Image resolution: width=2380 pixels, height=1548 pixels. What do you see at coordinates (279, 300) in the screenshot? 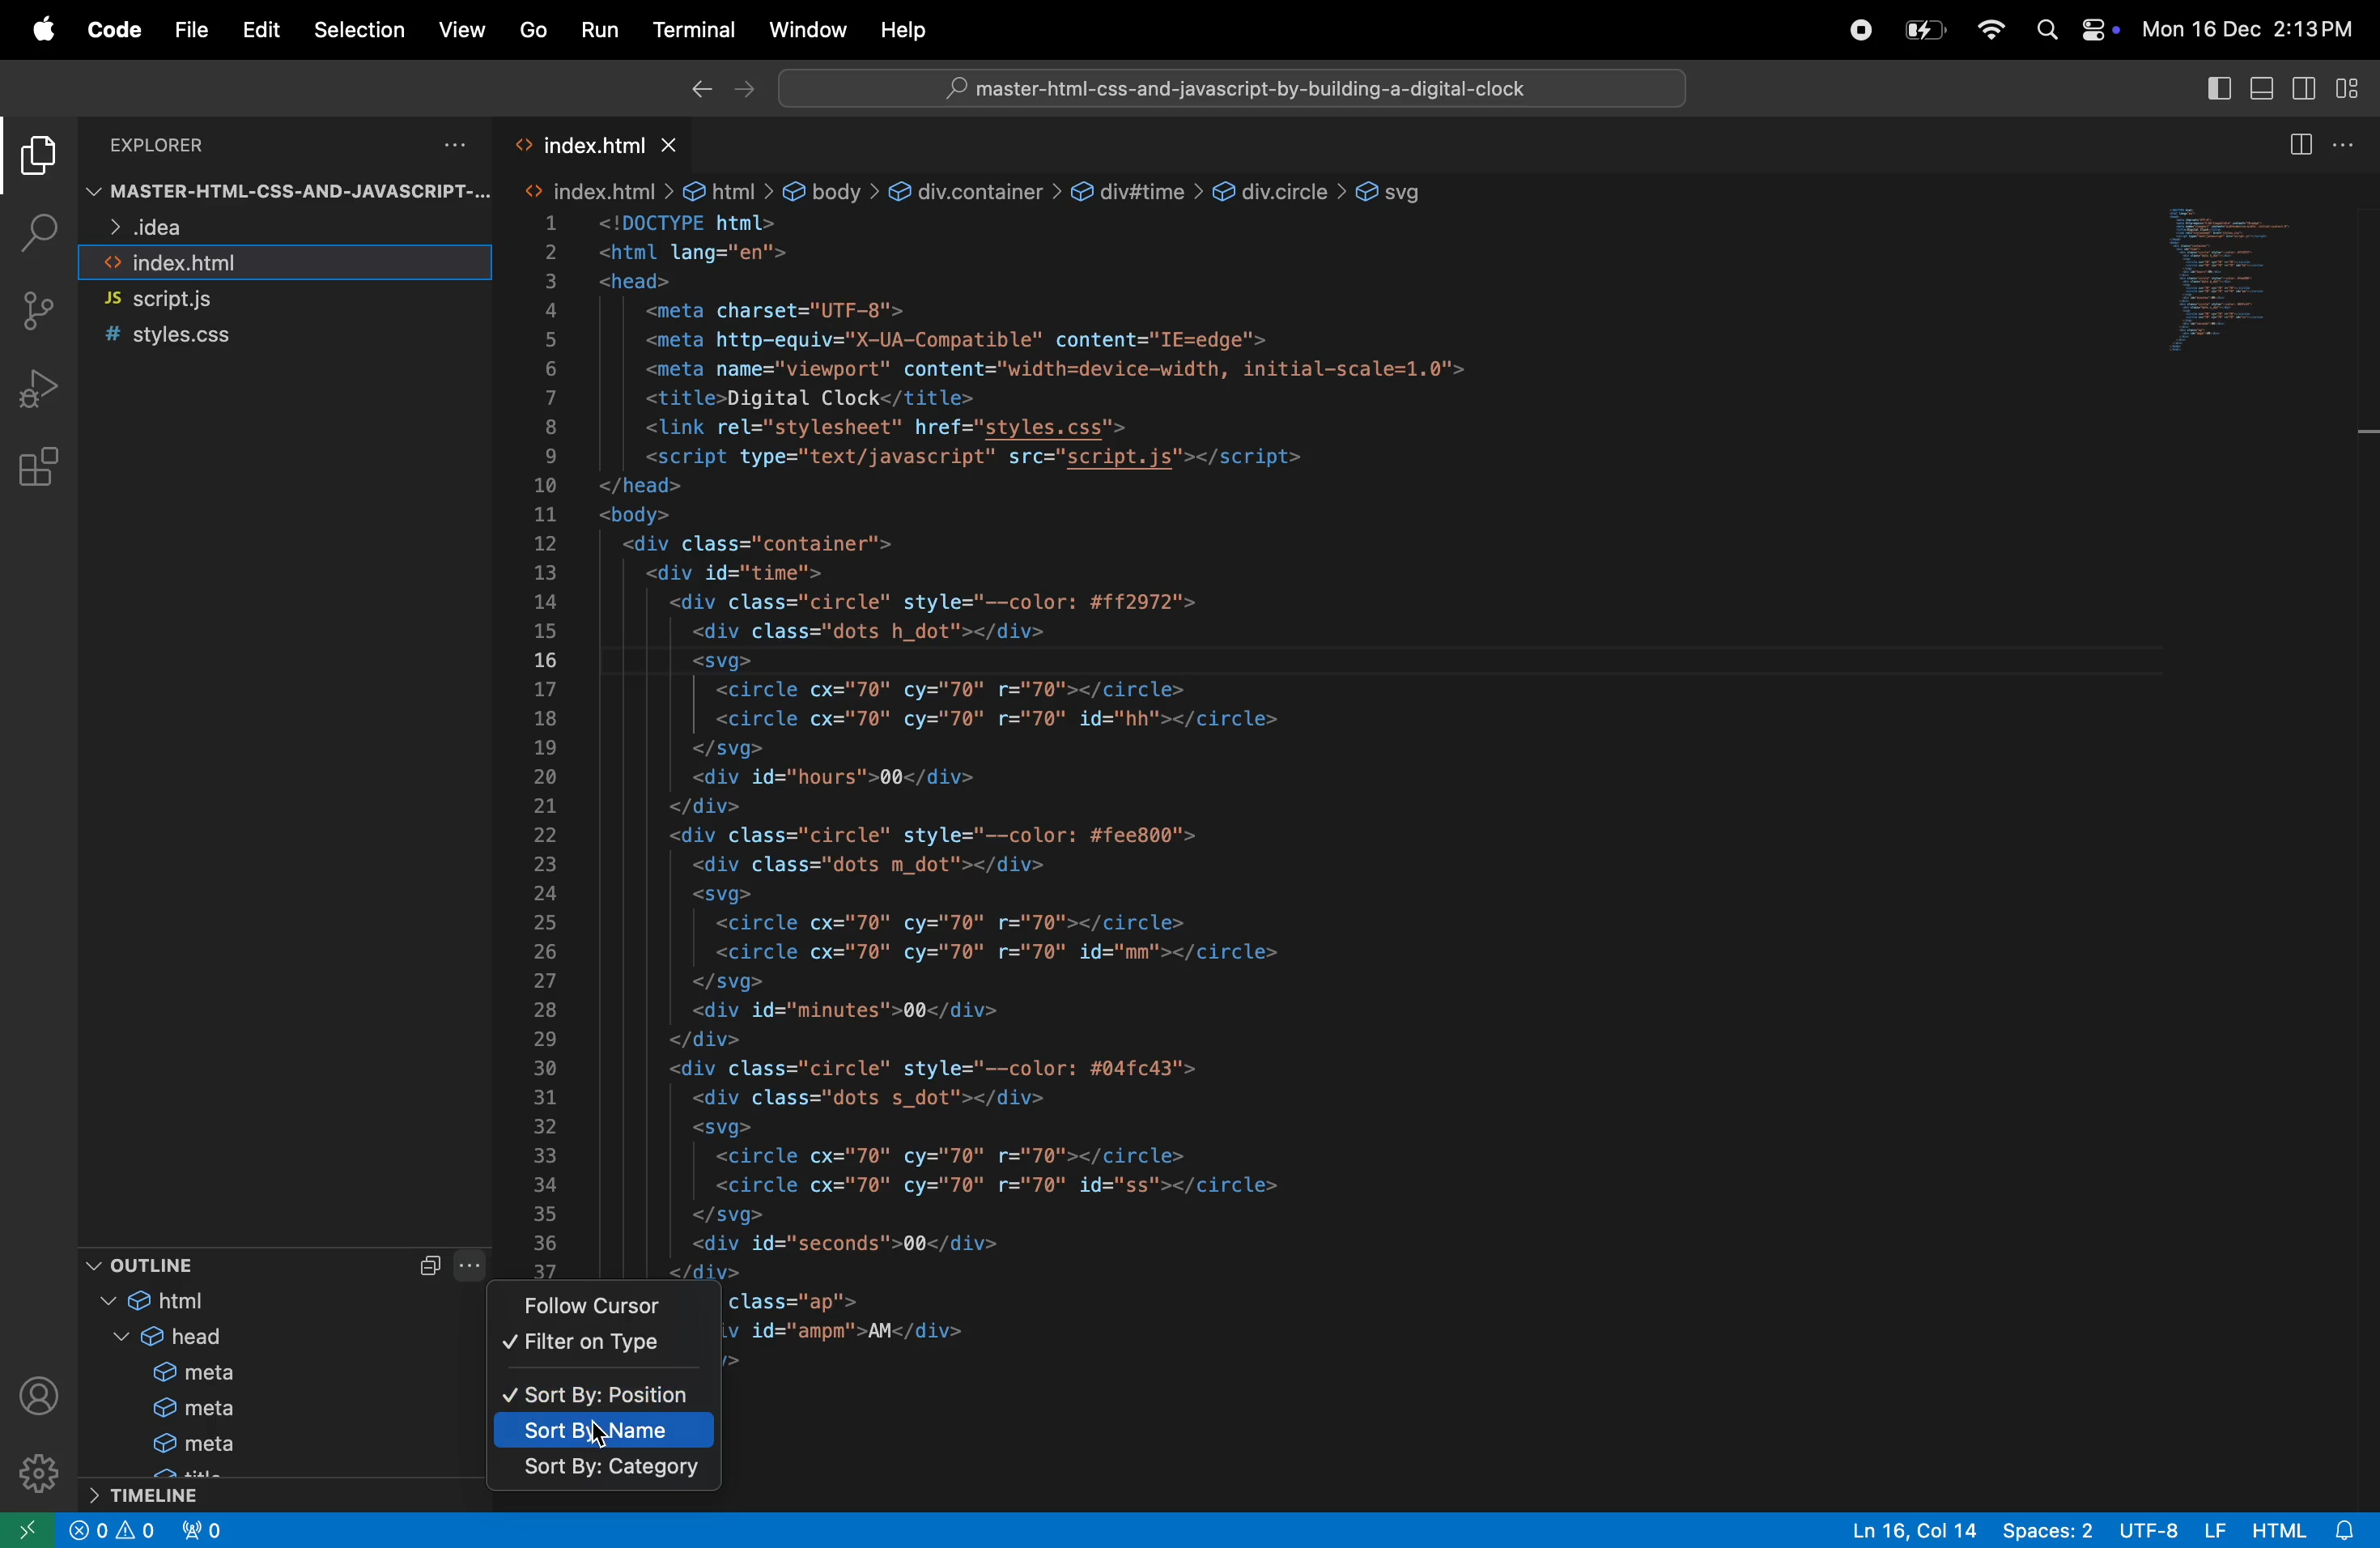
I see `script.js` at bounding box center [279, 300].